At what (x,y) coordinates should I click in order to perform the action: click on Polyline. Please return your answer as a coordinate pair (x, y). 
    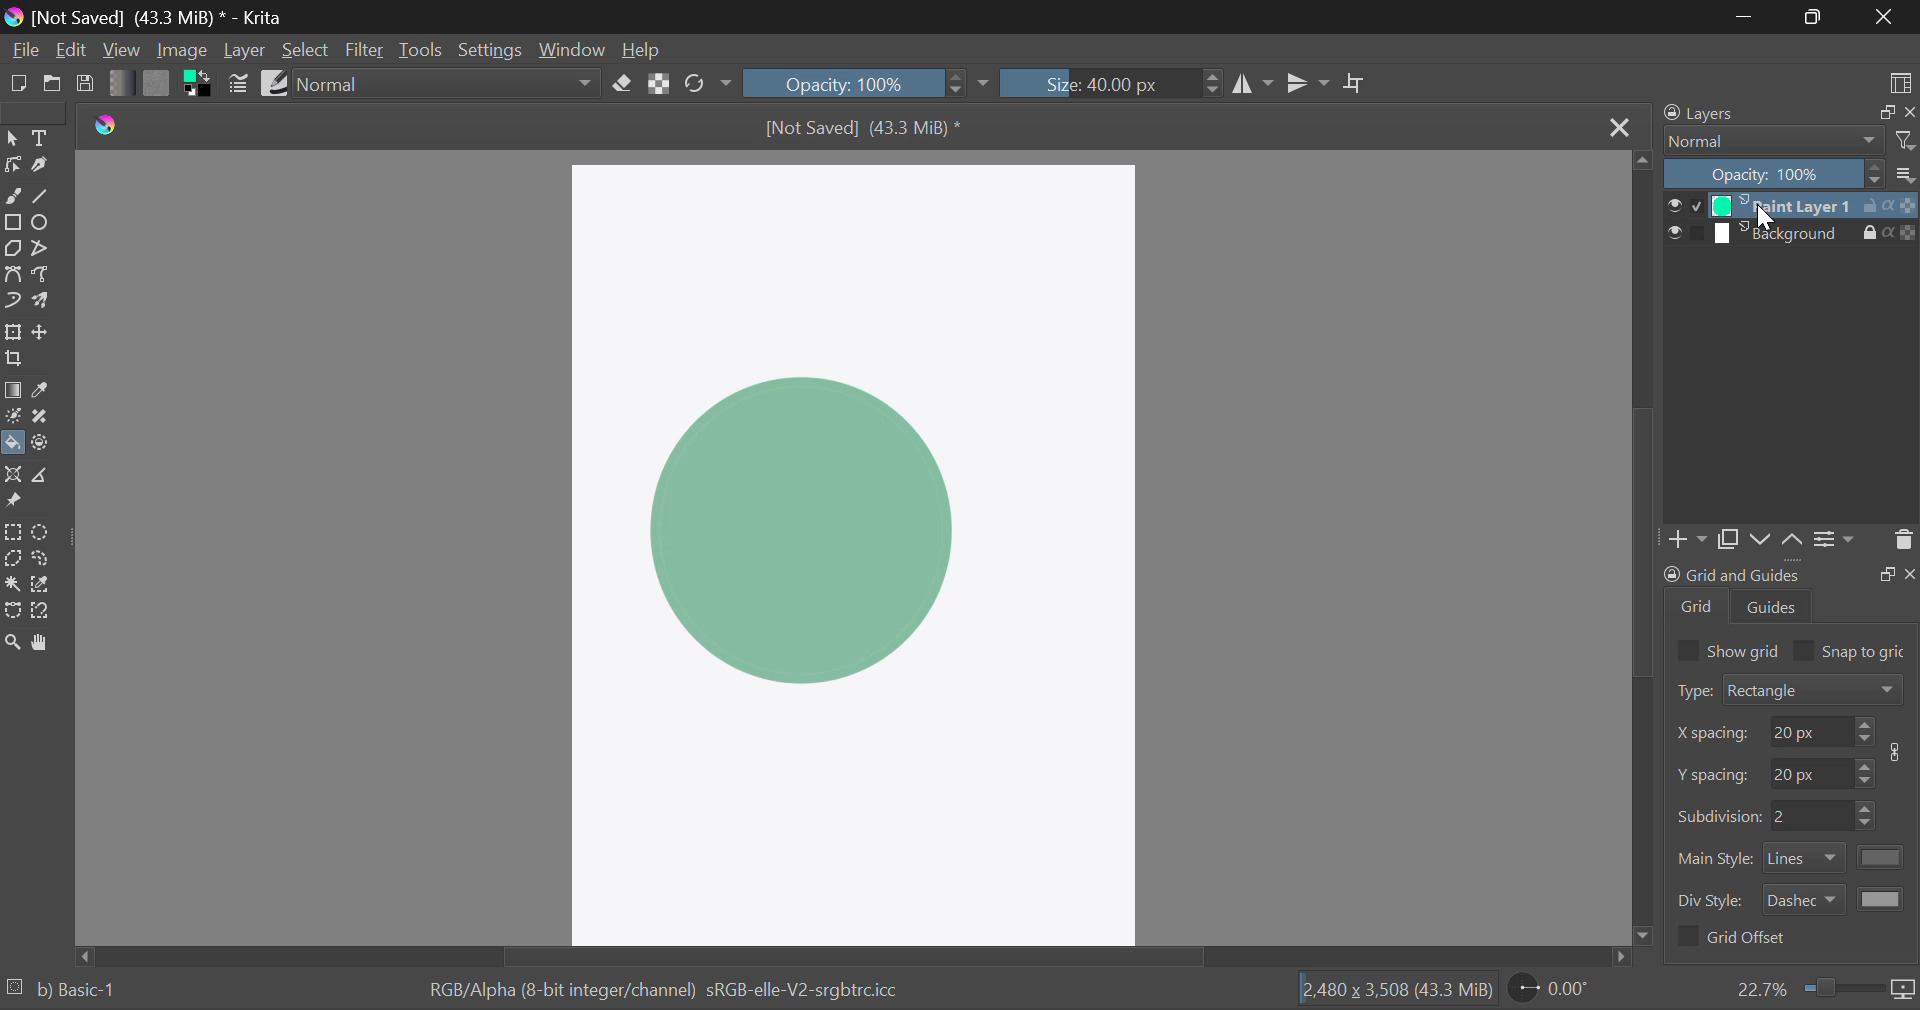
    Looking at the image, I should click on (42, 247).